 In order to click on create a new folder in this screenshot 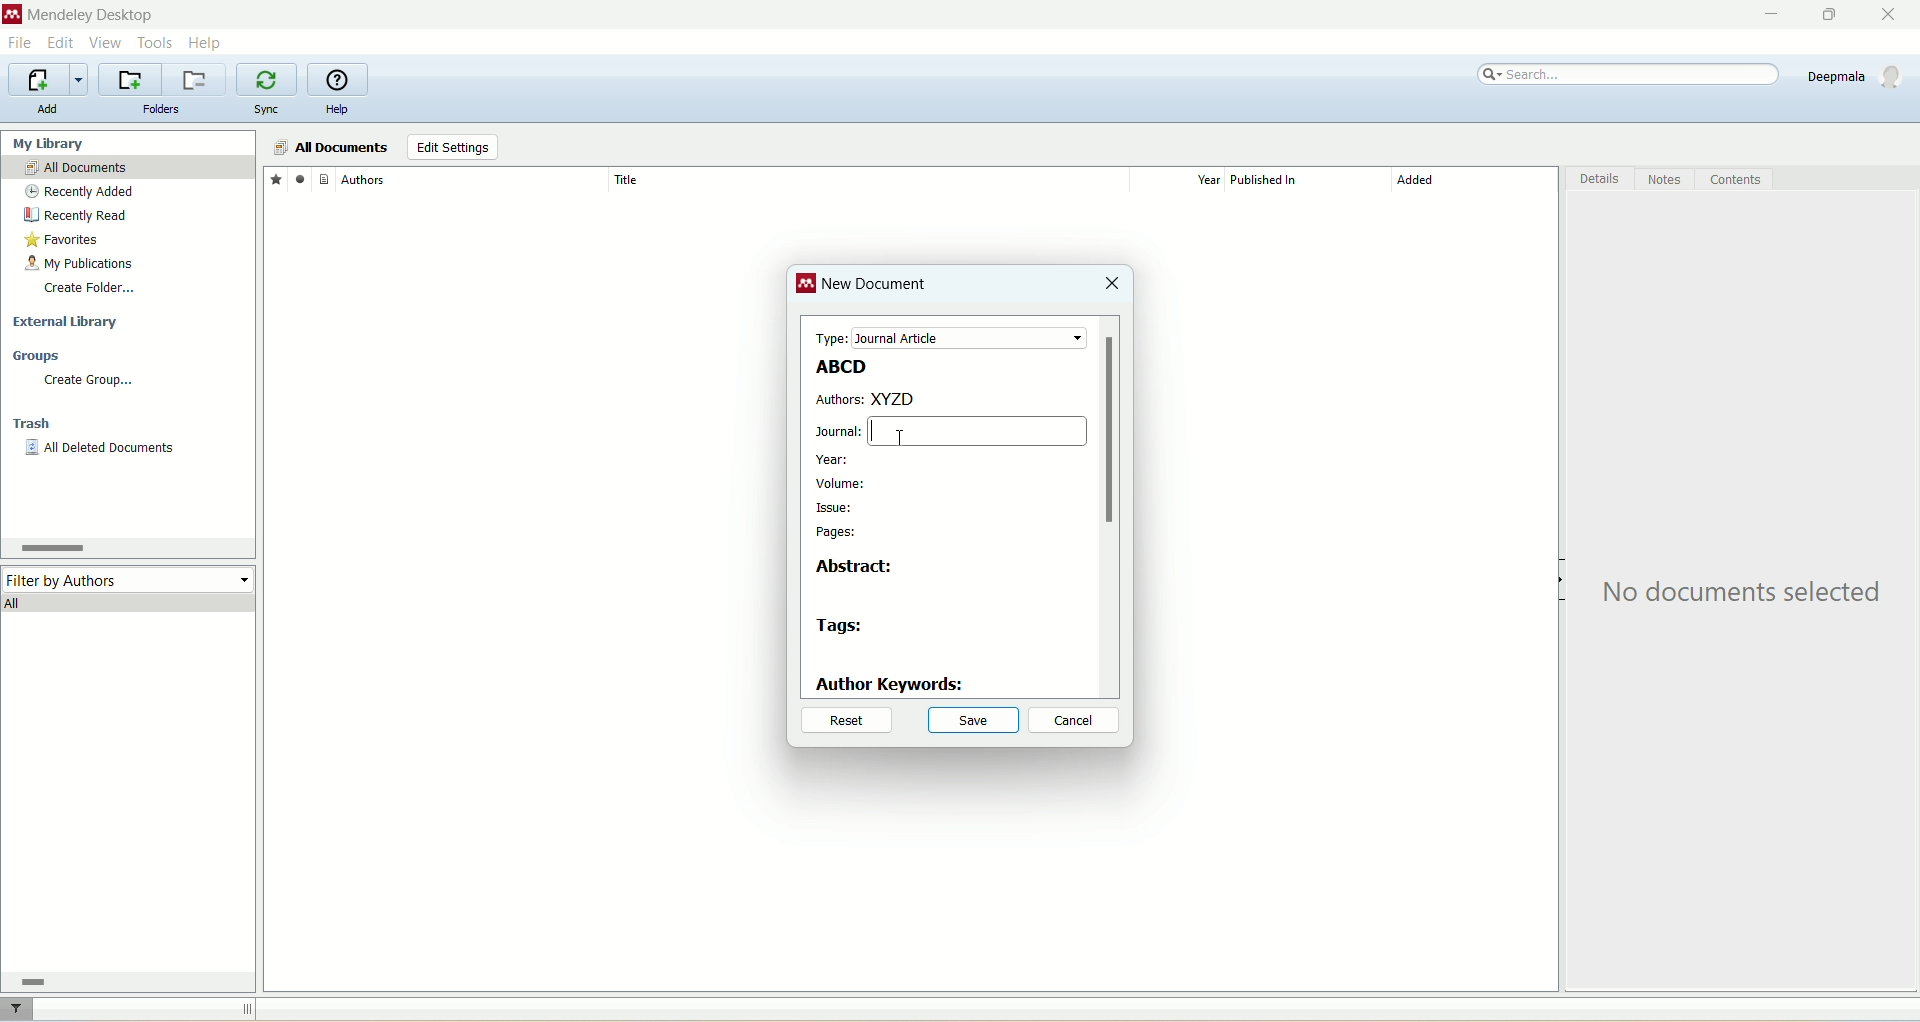, I will do `click(130, 80)`.